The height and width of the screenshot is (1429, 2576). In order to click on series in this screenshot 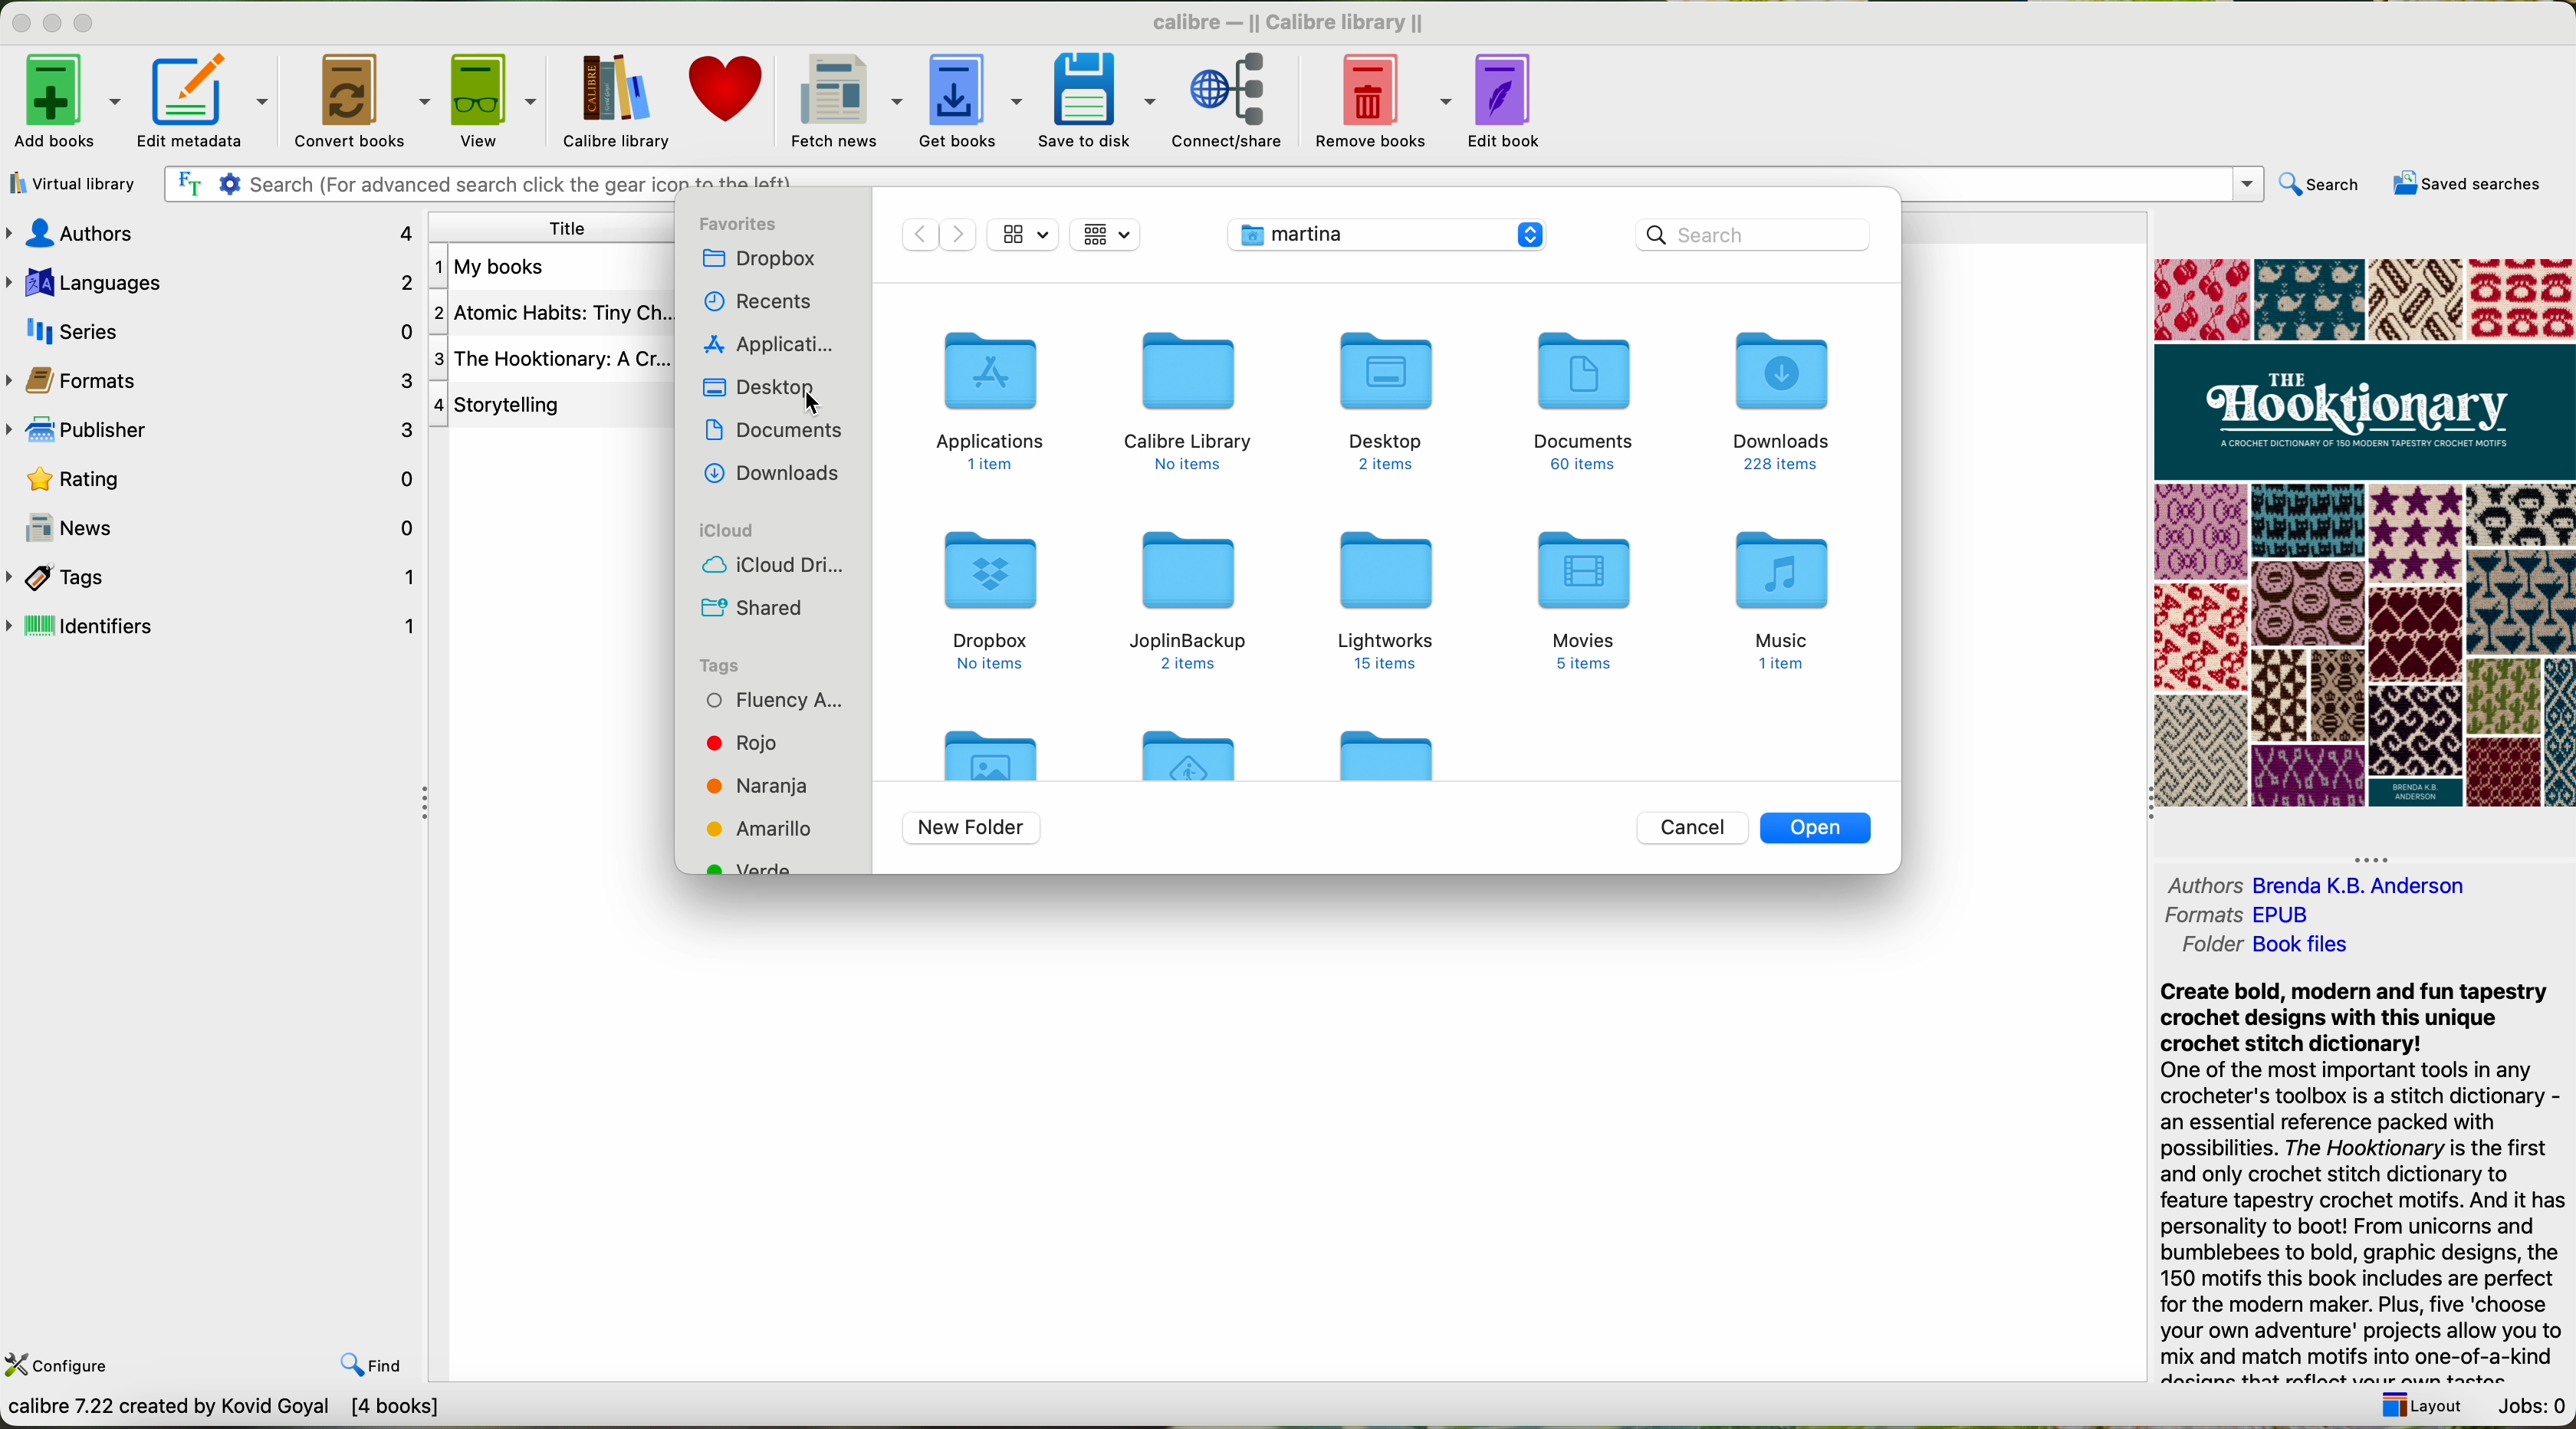, I will do `click(213, 333)`.